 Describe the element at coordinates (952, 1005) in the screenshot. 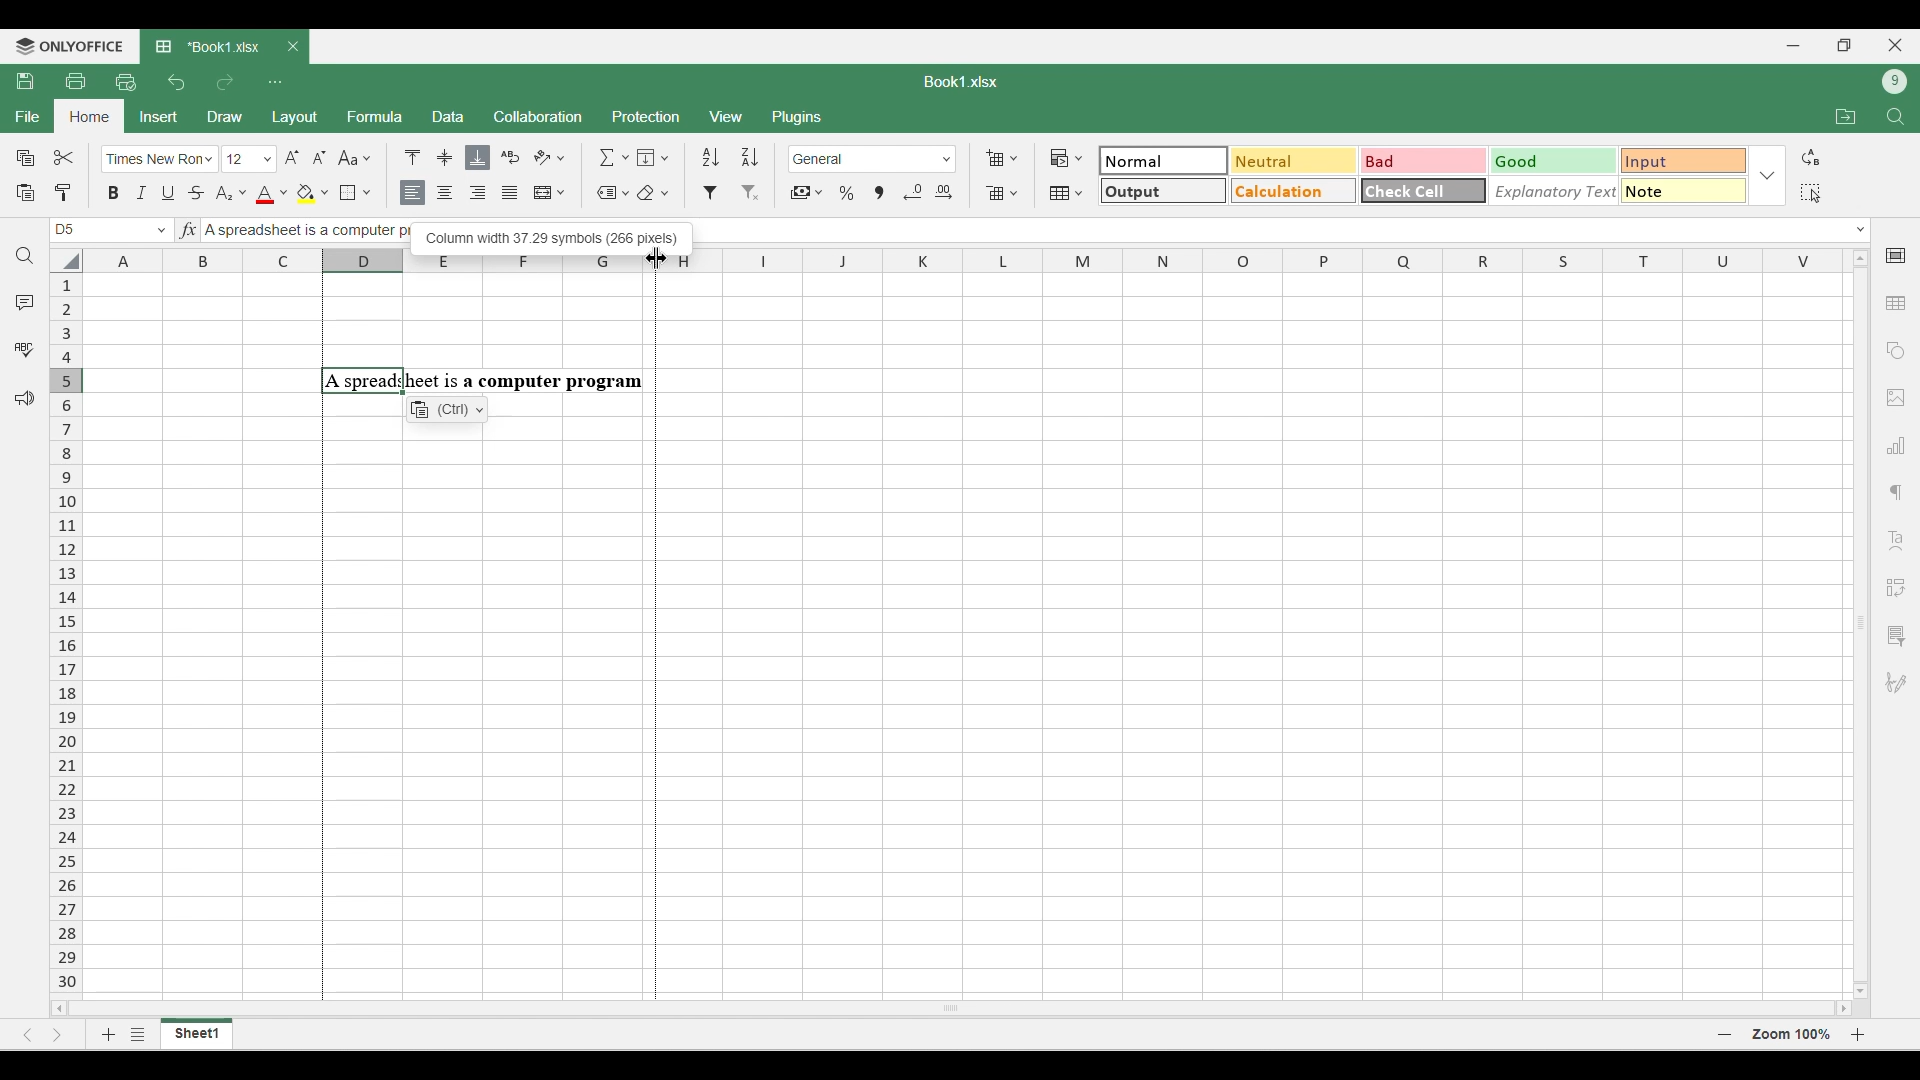

I see `Horizontal slide bar` at that location.